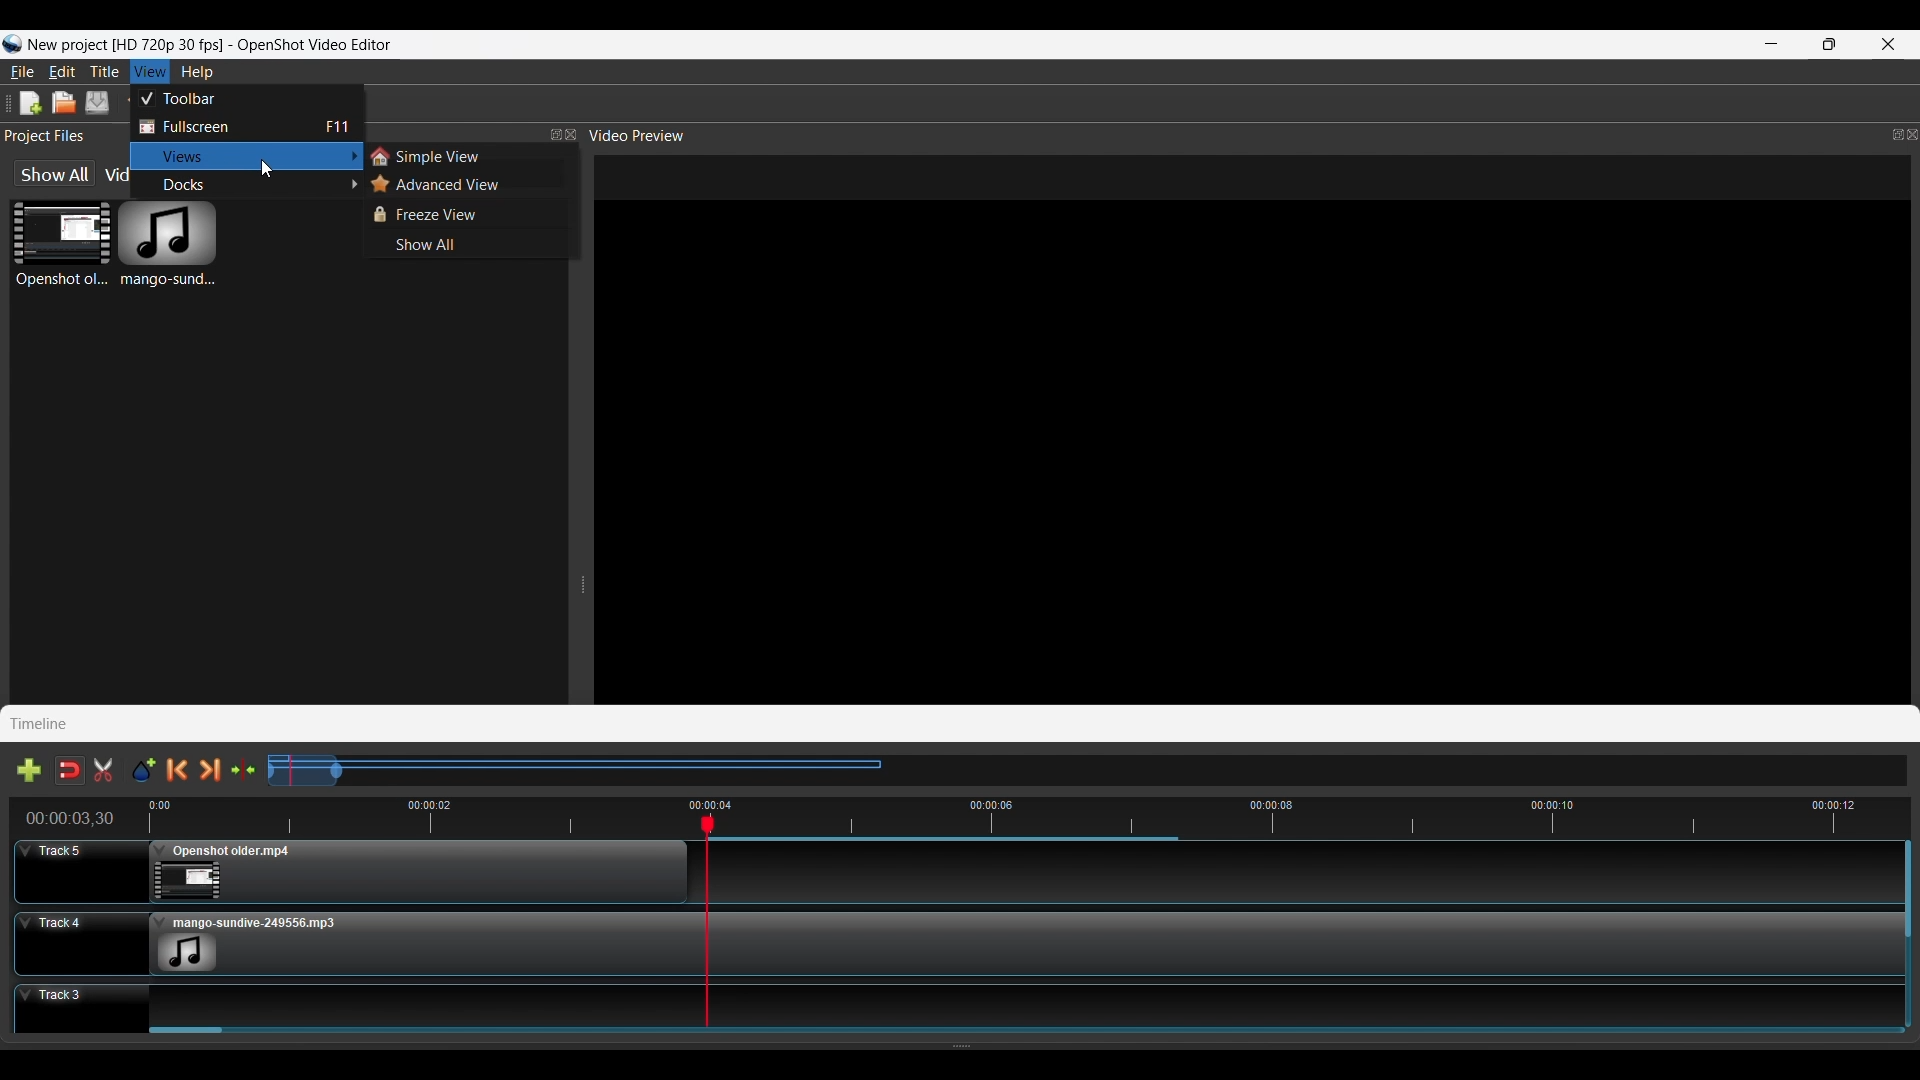  Describe the element at coordinates (1831, 44) in the screenshot. I see `Maximize` at that location.